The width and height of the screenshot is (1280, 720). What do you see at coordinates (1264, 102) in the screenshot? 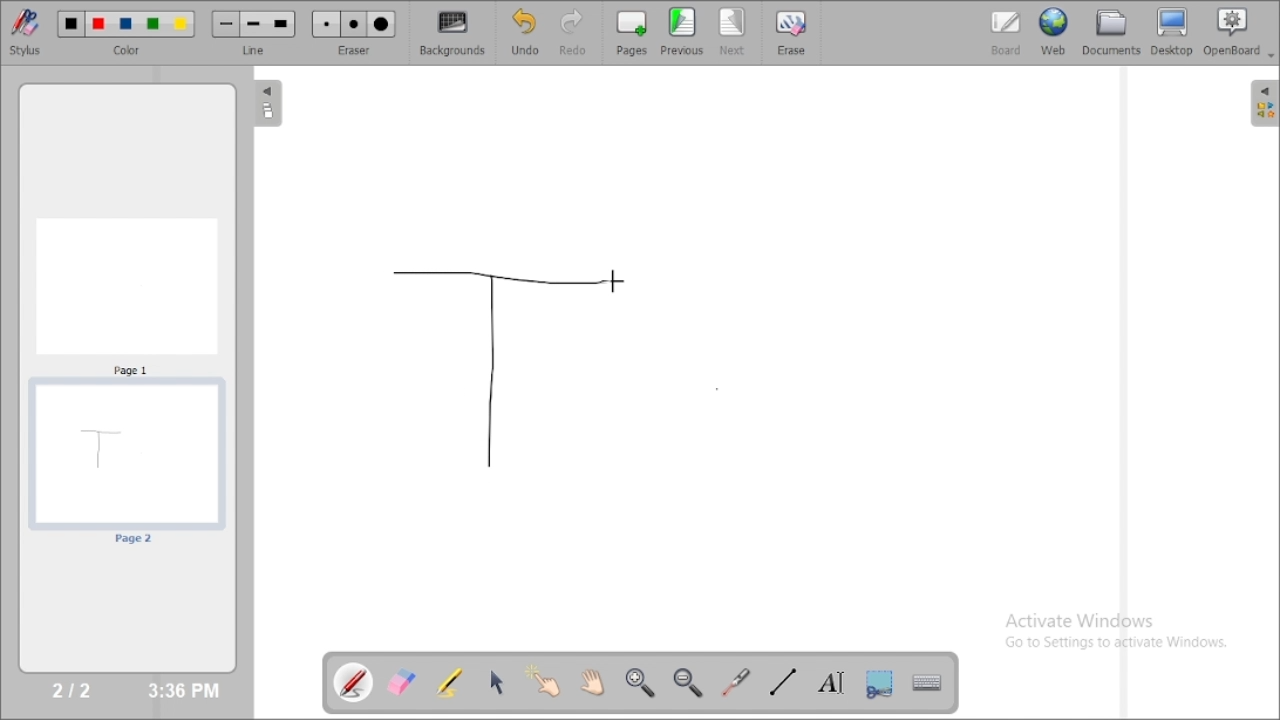
I see `The library` at bounding box center [1264, 102].